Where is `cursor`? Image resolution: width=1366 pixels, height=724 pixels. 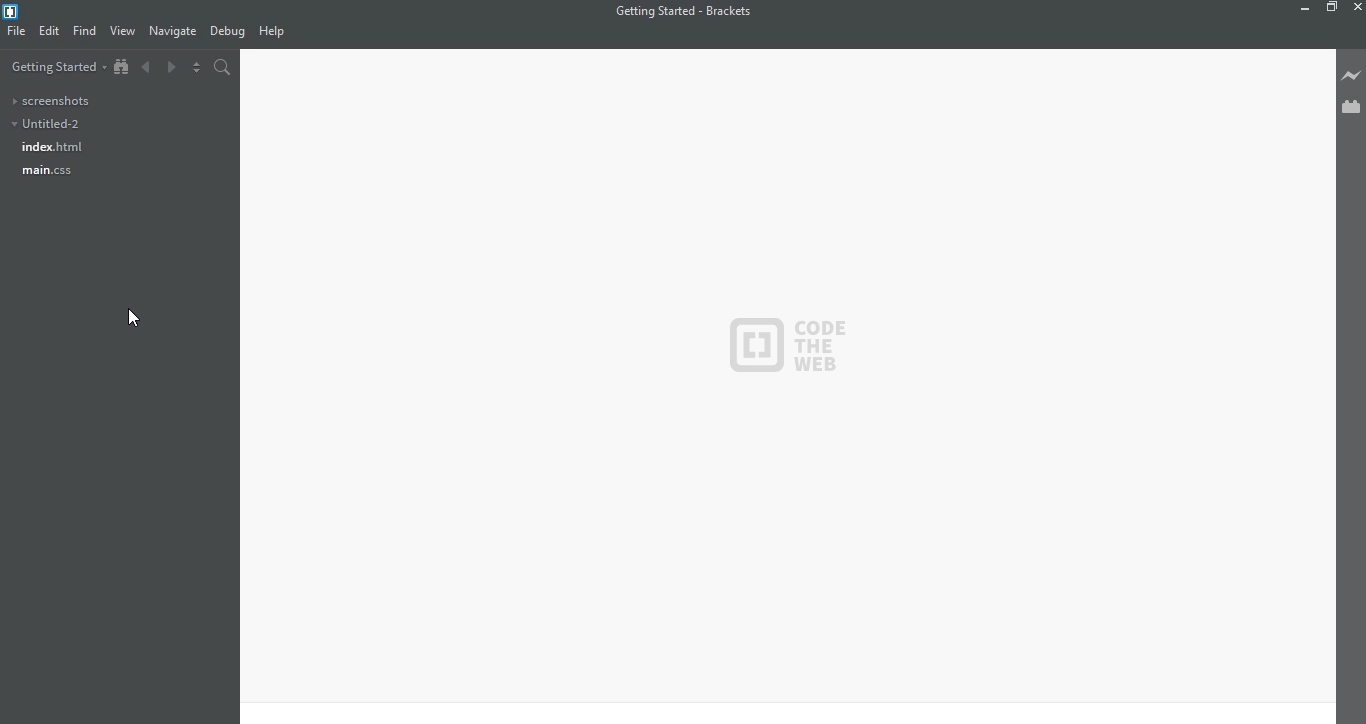
cursor is located at coordinates (137, 316).